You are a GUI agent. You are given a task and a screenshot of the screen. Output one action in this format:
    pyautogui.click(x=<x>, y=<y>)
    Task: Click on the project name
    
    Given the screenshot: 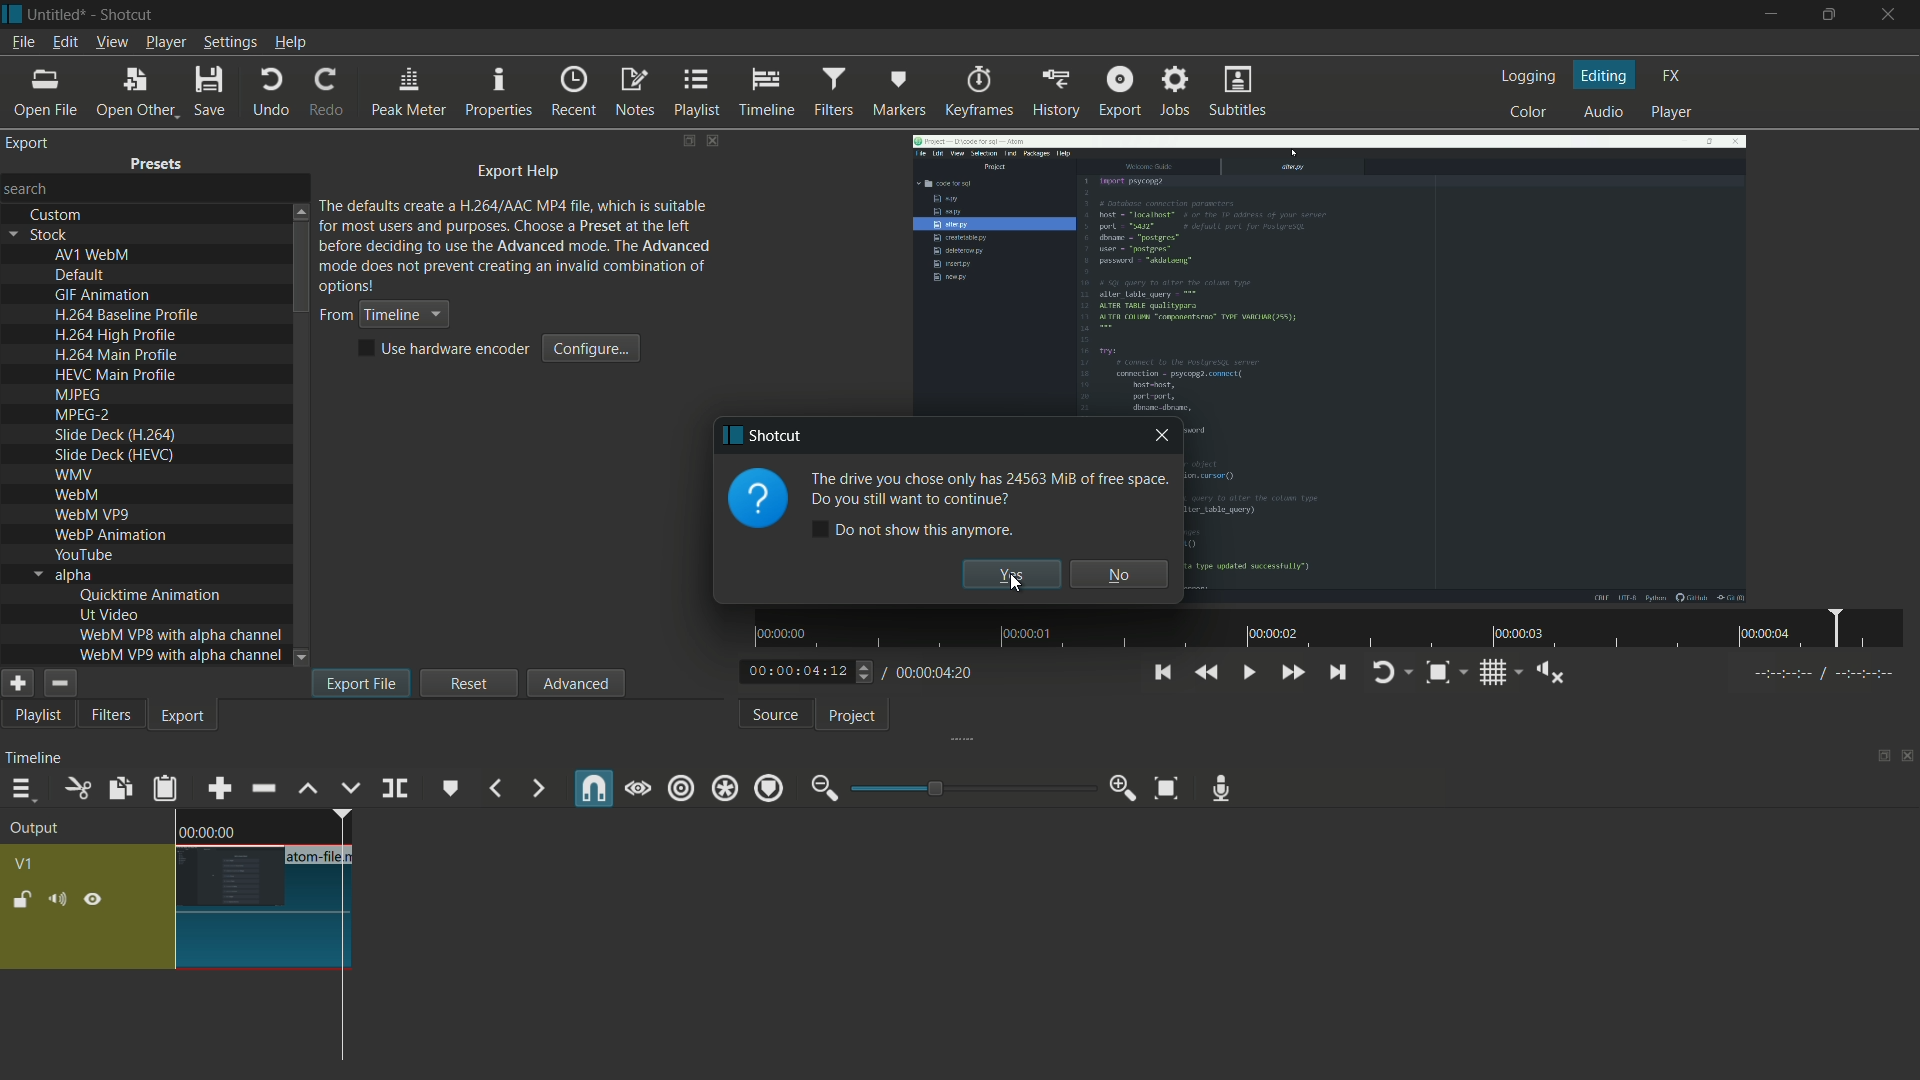 What is the action you would take?
    pyautogui.click(x=57, y=14)
    